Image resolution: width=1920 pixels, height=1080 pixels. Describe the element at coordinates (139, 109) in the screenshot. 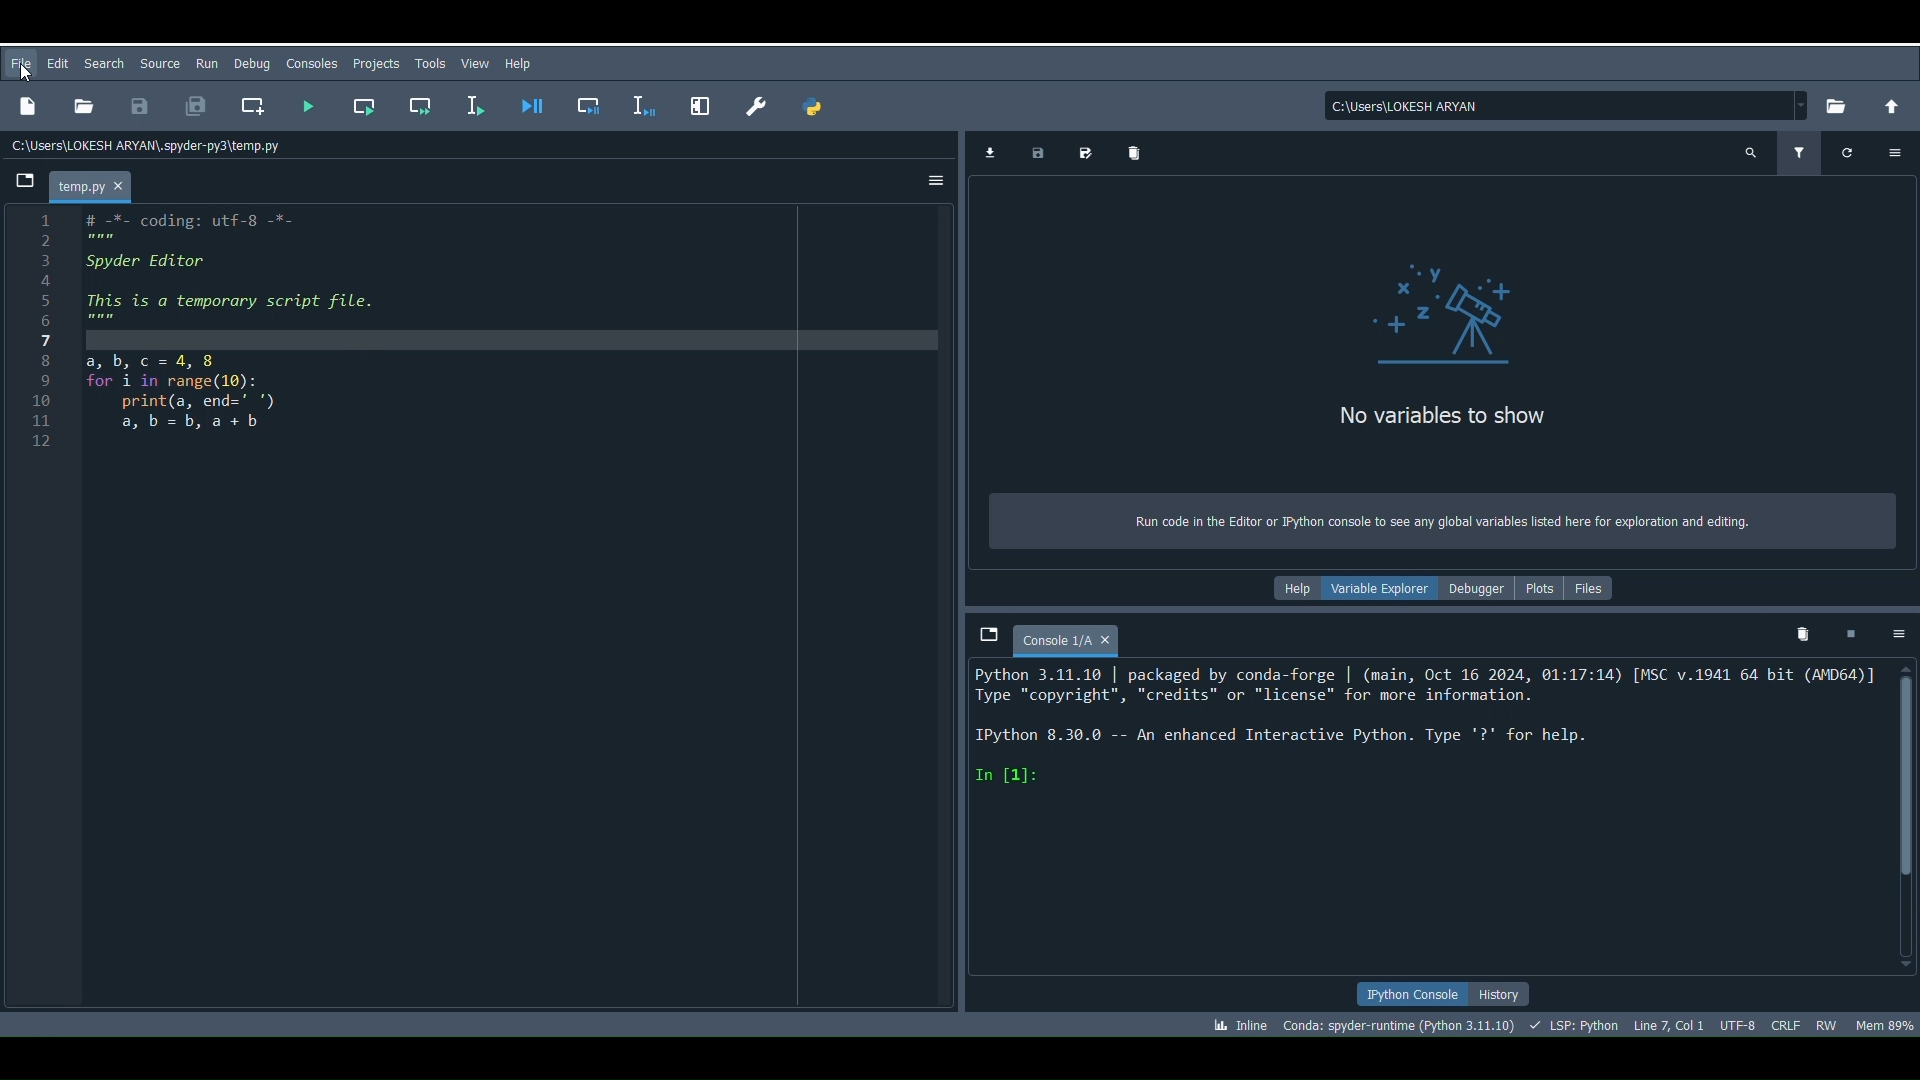

I see `Save file (Ctrl + S)` at that location.